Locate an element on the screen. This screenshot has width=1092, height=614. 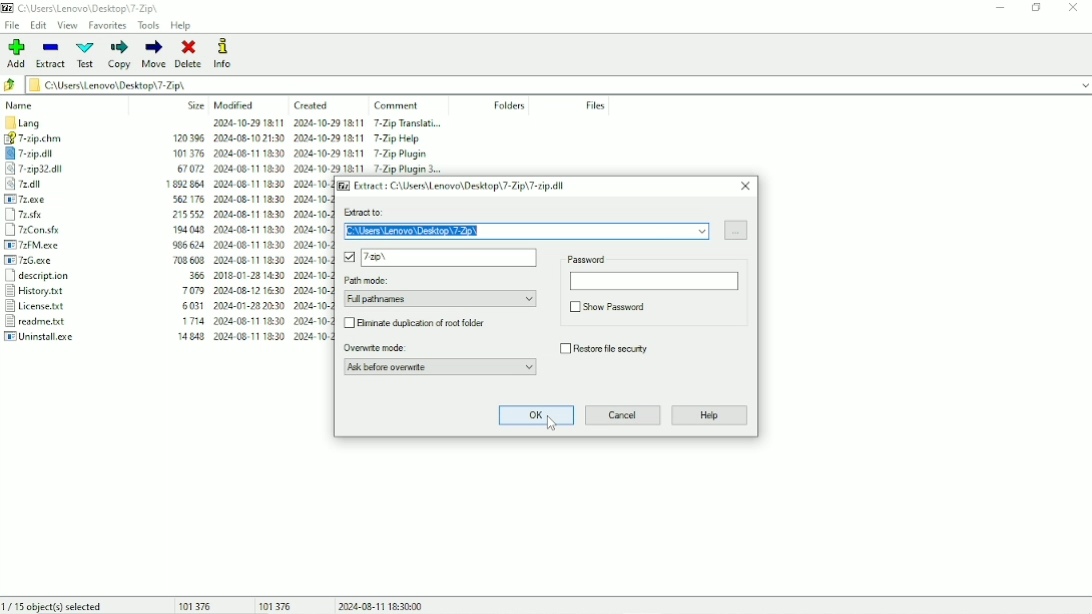
Cancel is located at coordinates (624, 416).